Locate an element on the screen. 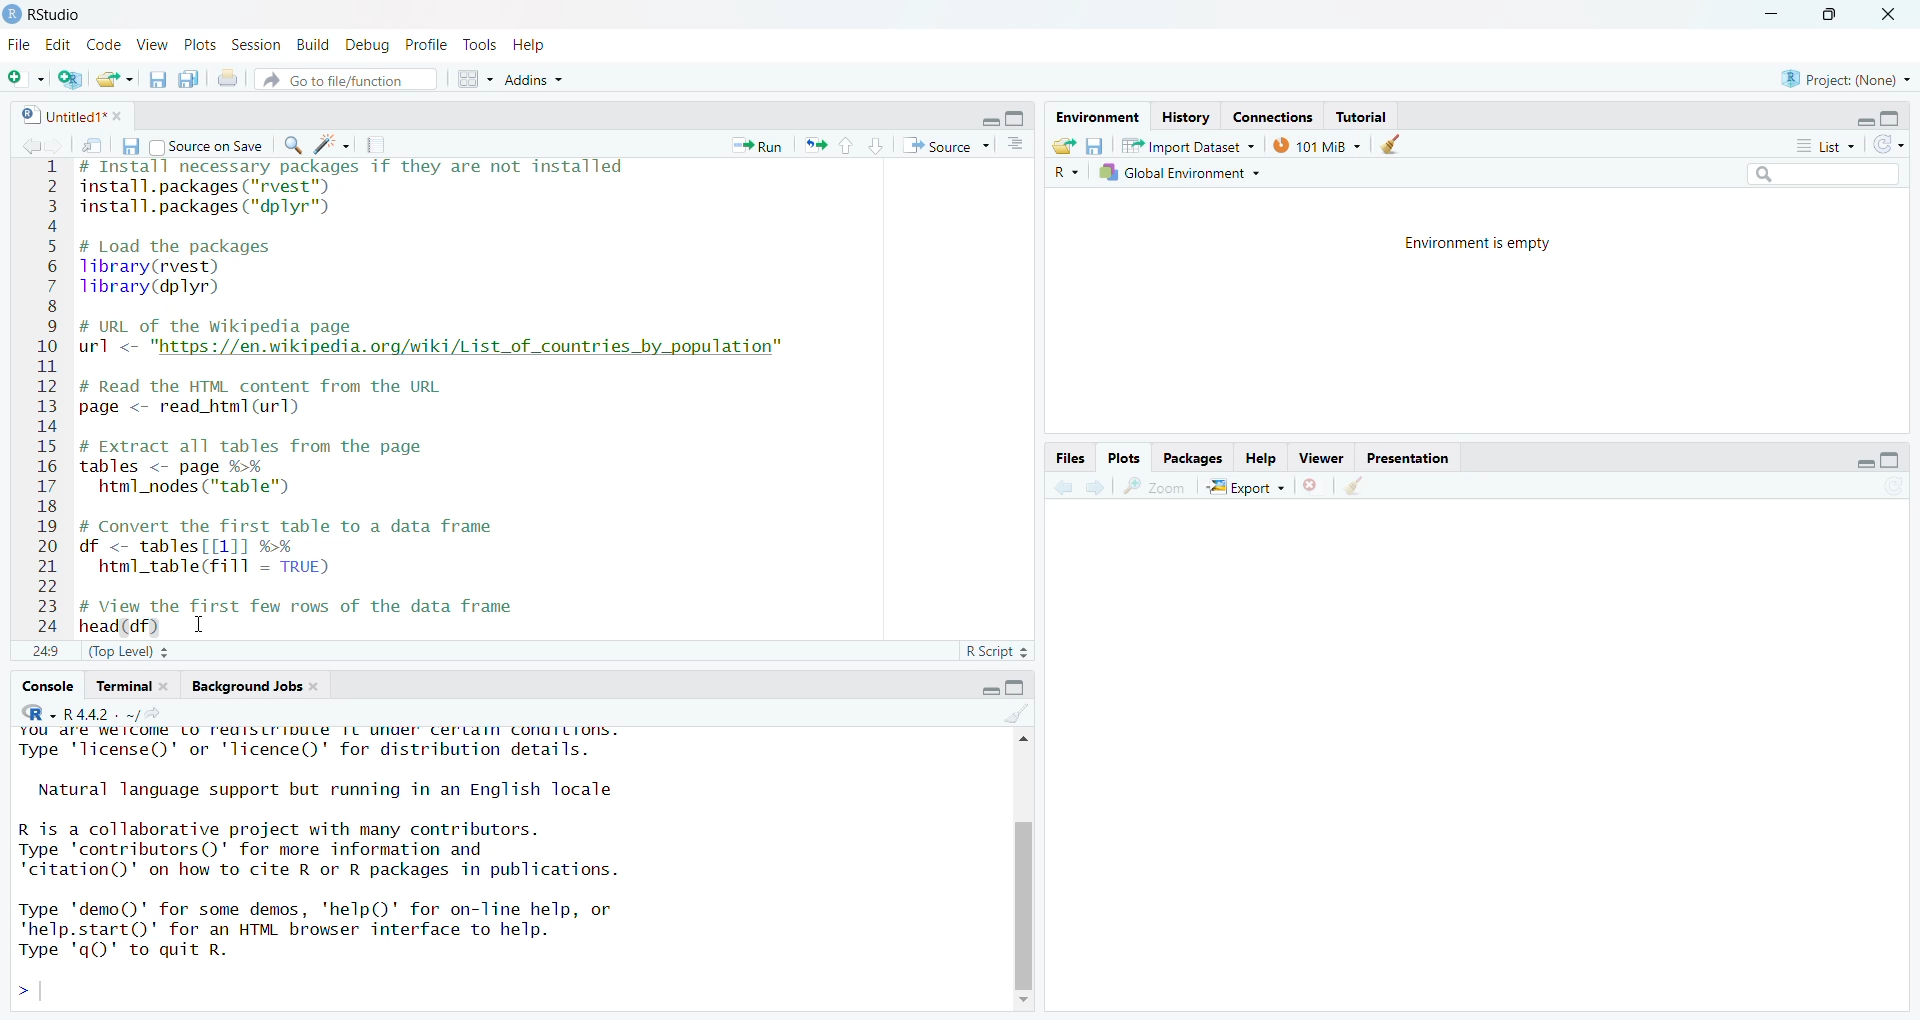 This screenshot has height=1020, width=1920. # View the first few rows of the data frame head(df)  is located at coordinates (324, 616).